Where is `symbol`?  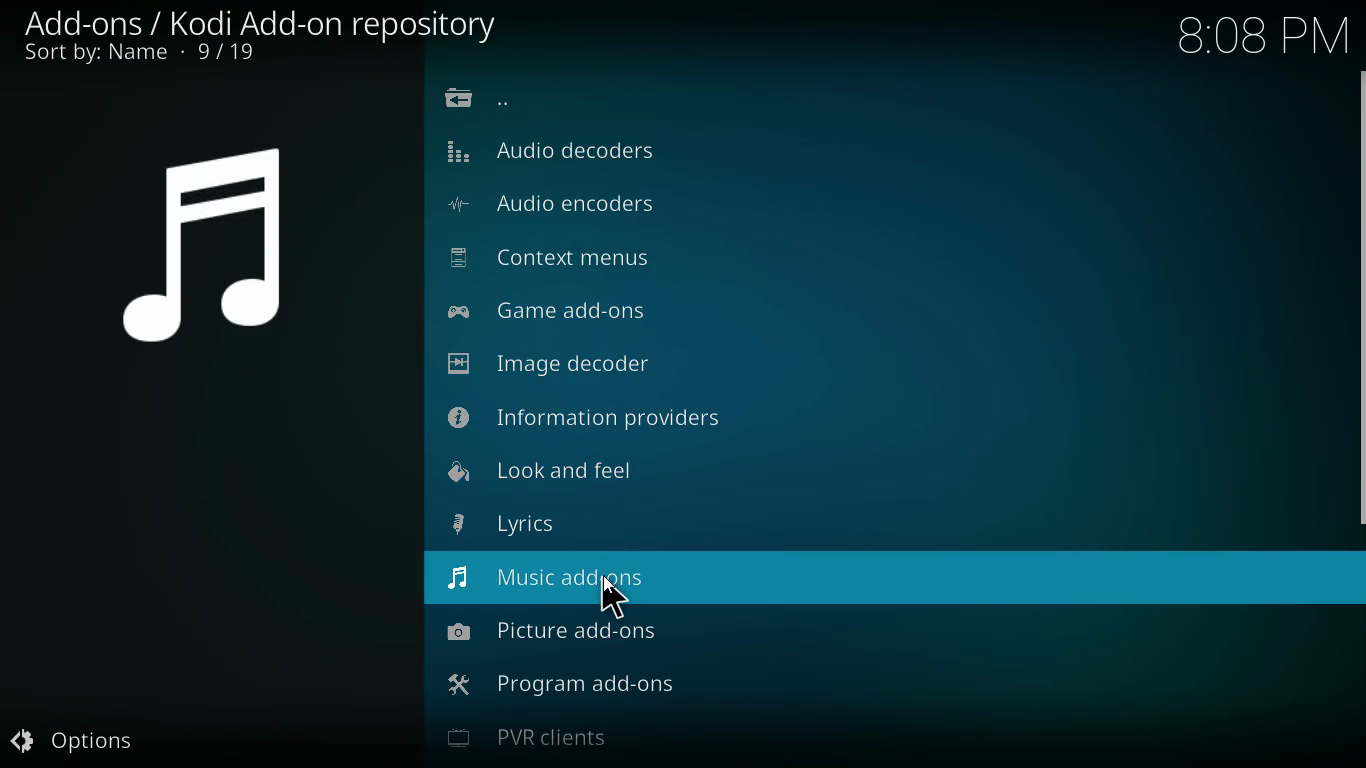 symbol is located at coordinates (218, 247).